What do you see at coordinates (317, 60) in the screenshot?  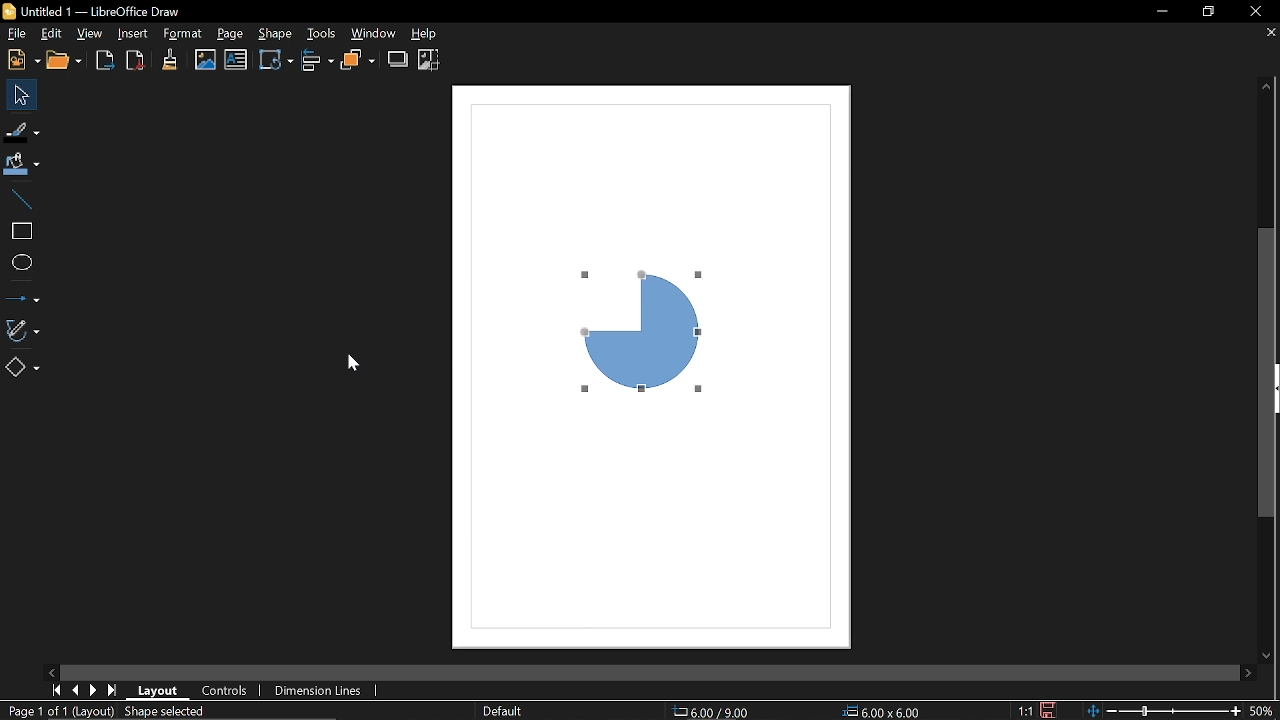 I see `Allign` at bounding box center [317, 60].